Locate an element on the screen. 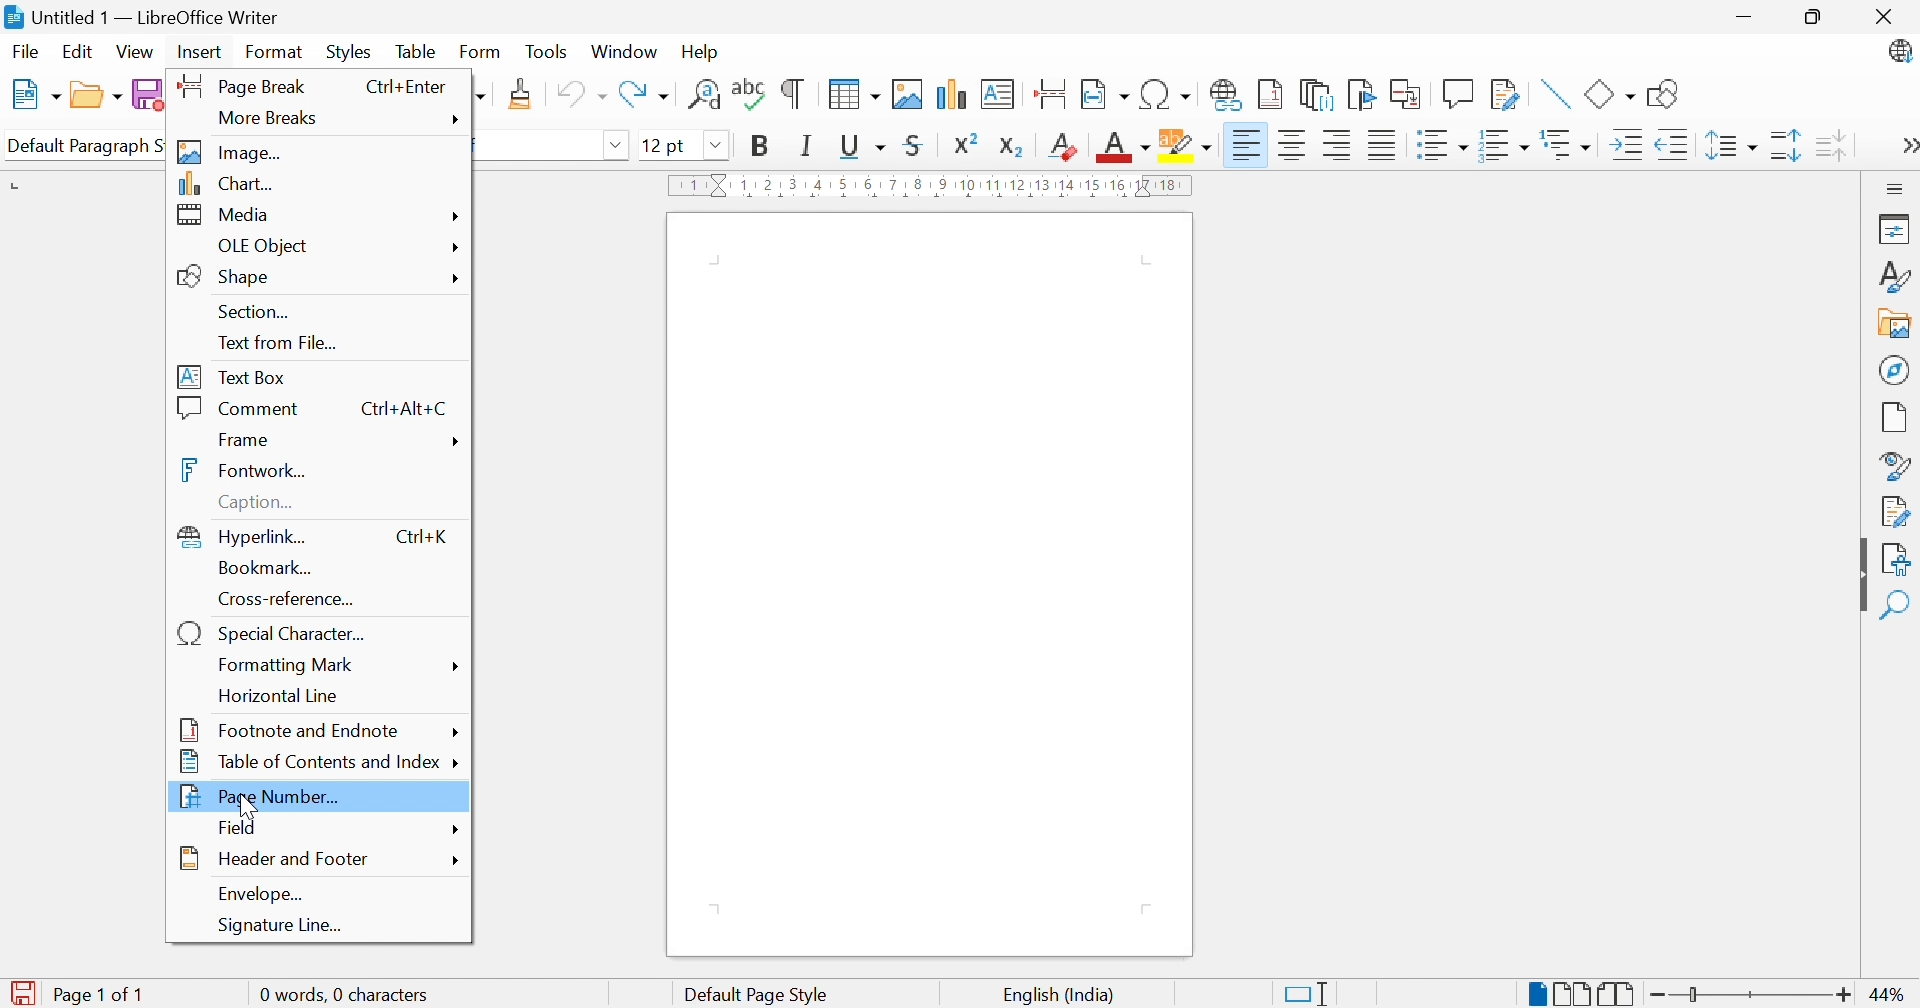 The width and height of the screenshot is (1920, 1008). Insert is located at coordinates (198, 53).